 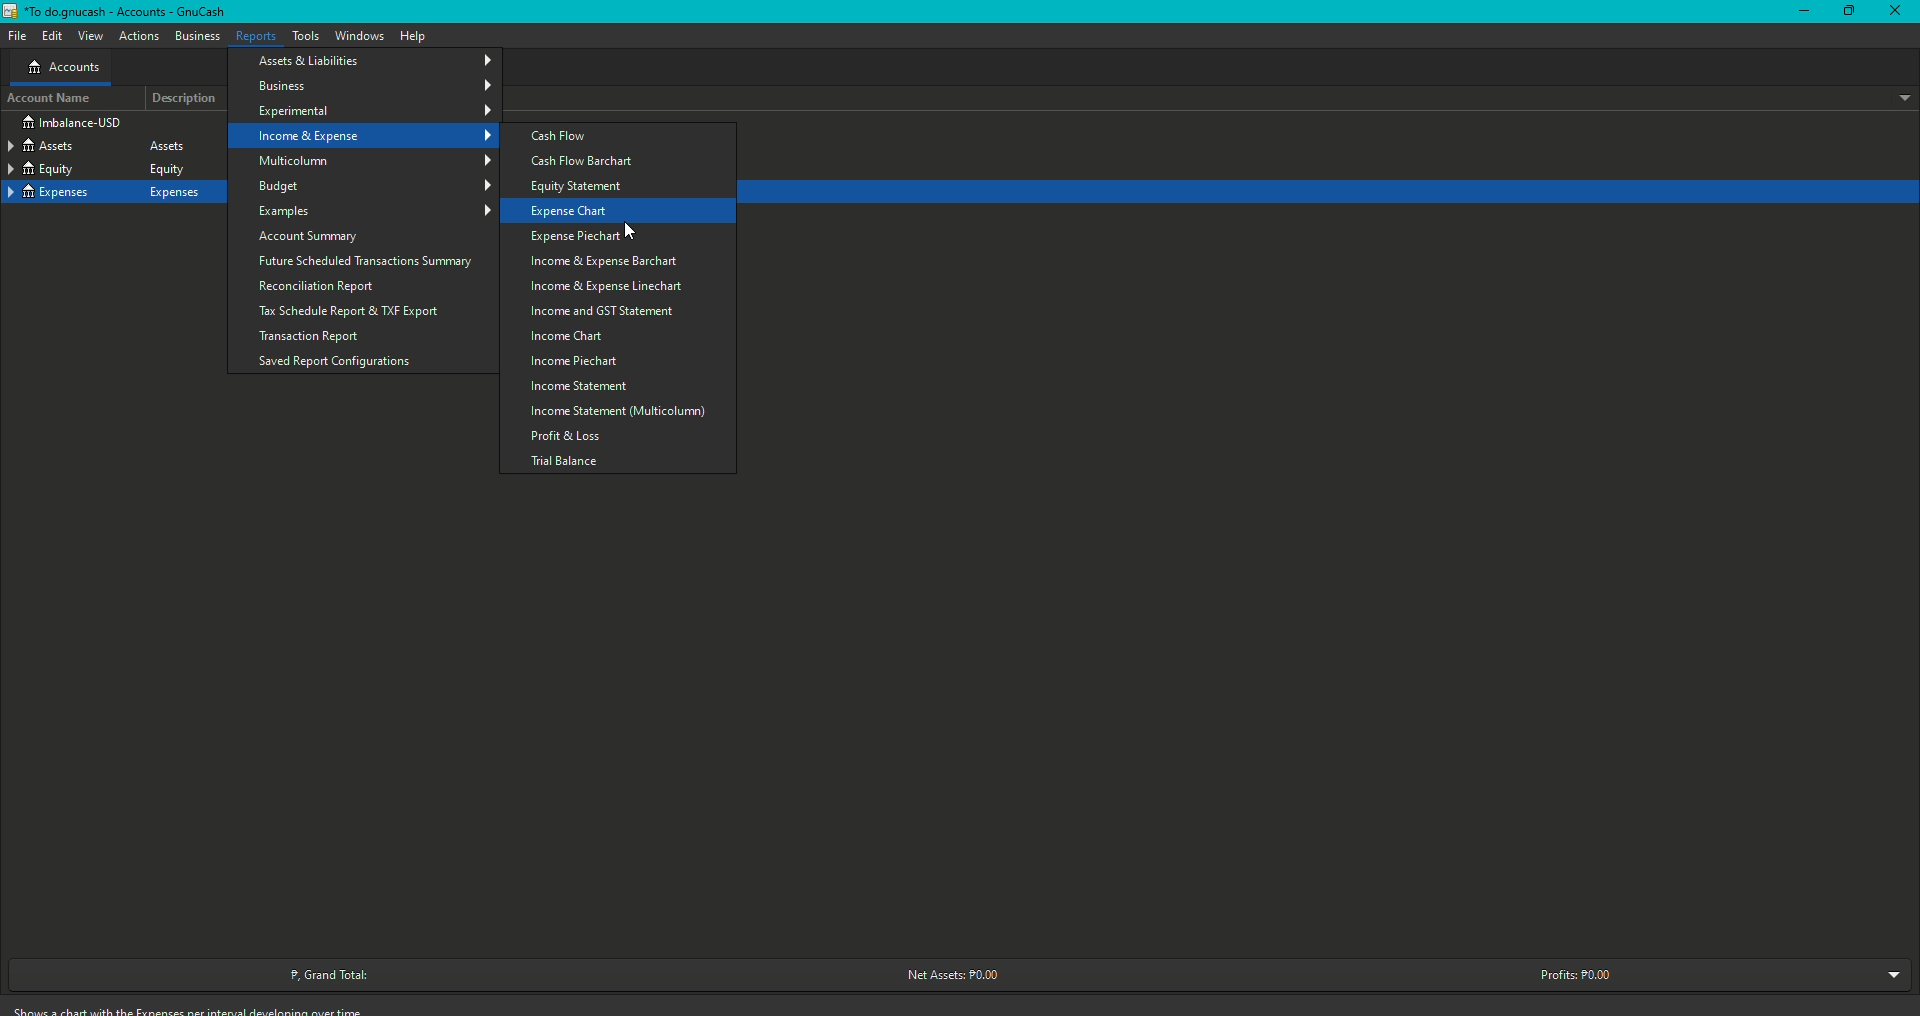 What do you see at coordinates (414, 37) in the screenshot?
I see `Help` at bounding box center [414, 37].